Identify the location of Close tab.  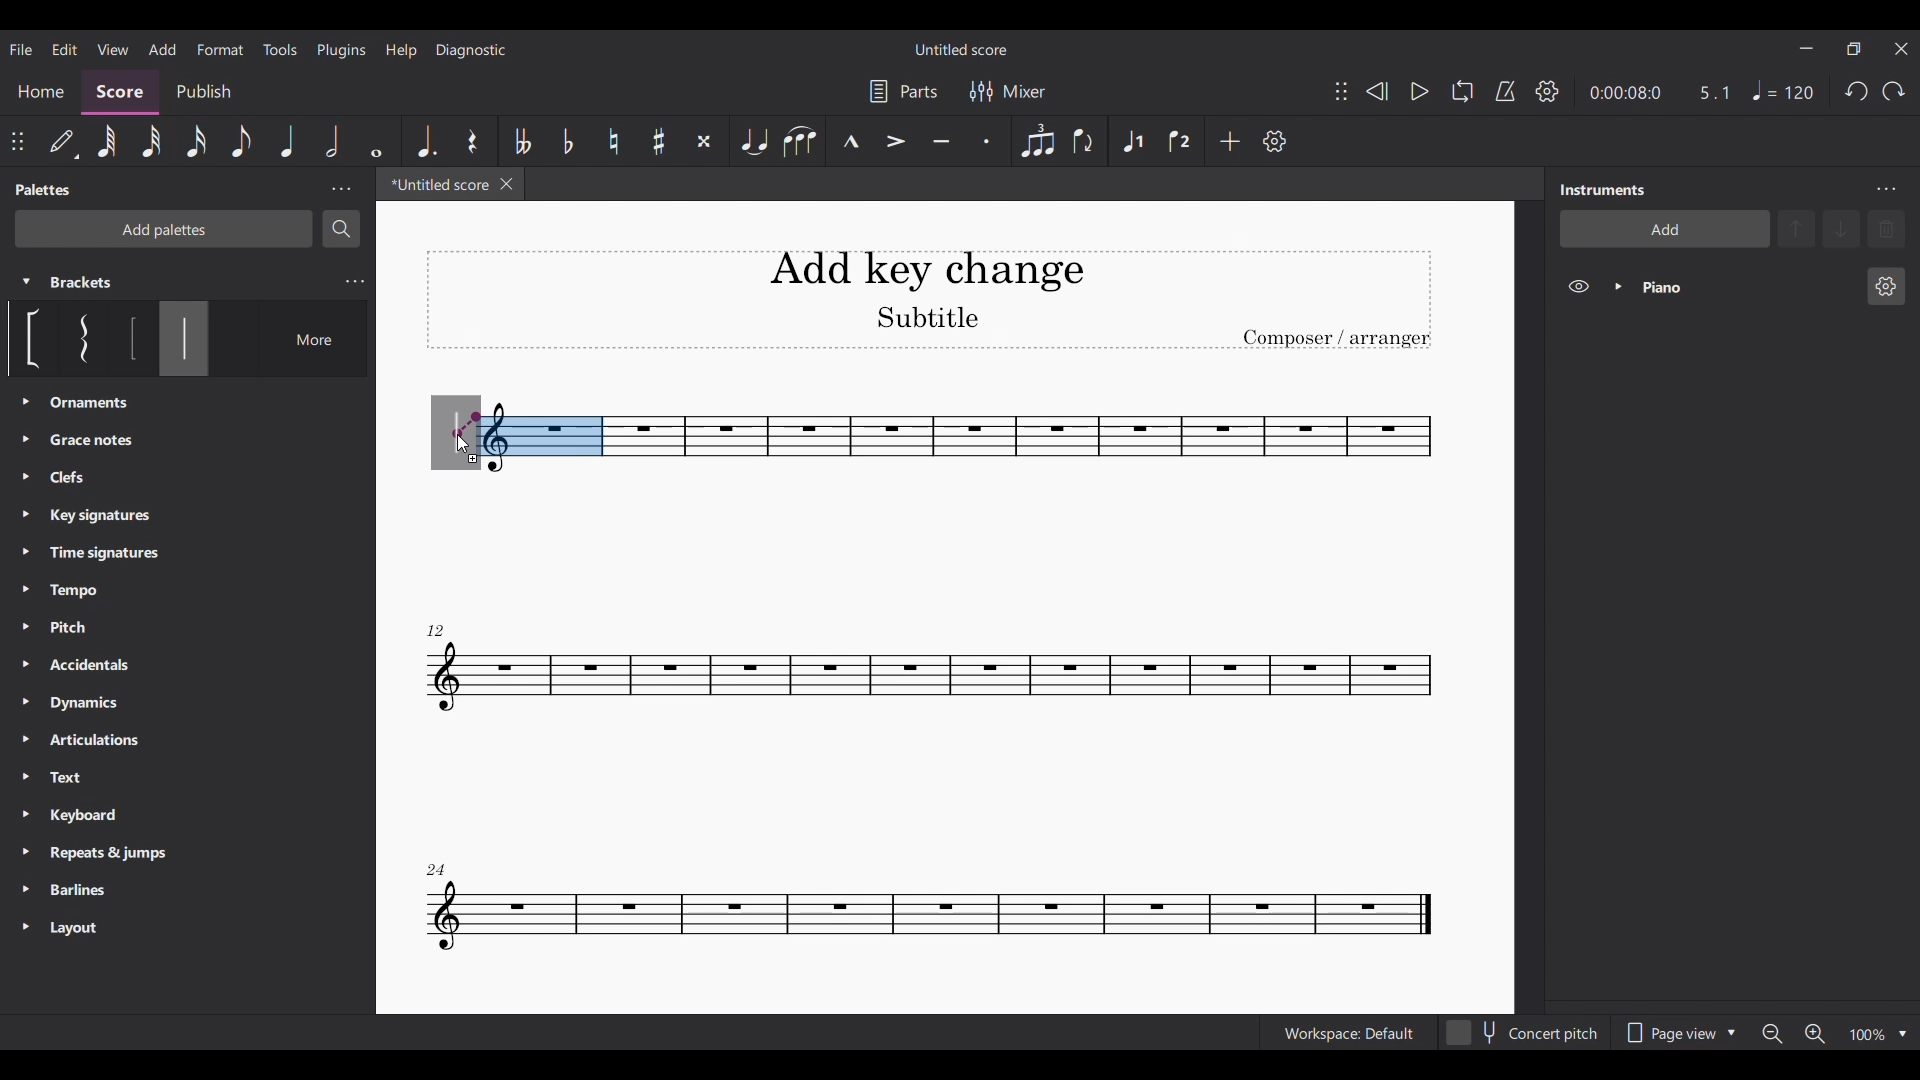
(506, 184).